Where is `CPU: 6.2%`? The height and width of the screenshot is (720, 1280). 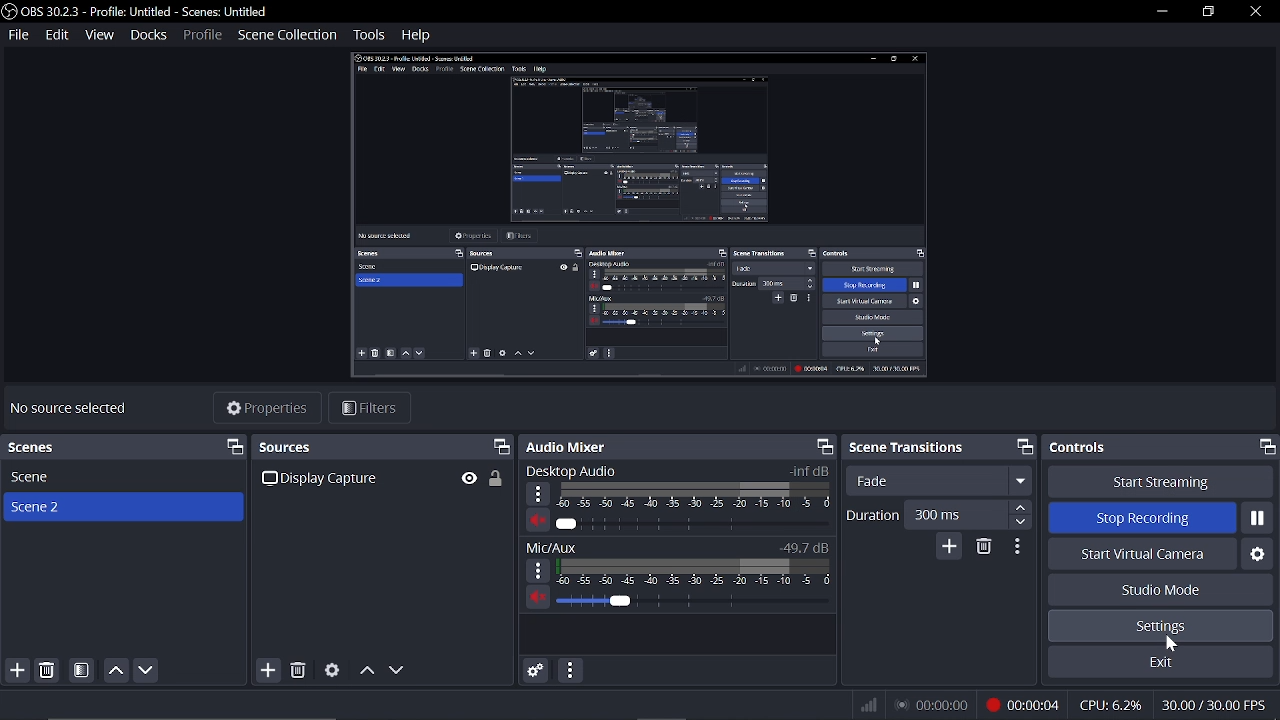 CPU: 6.2% is located at coordinates (1111, 704).